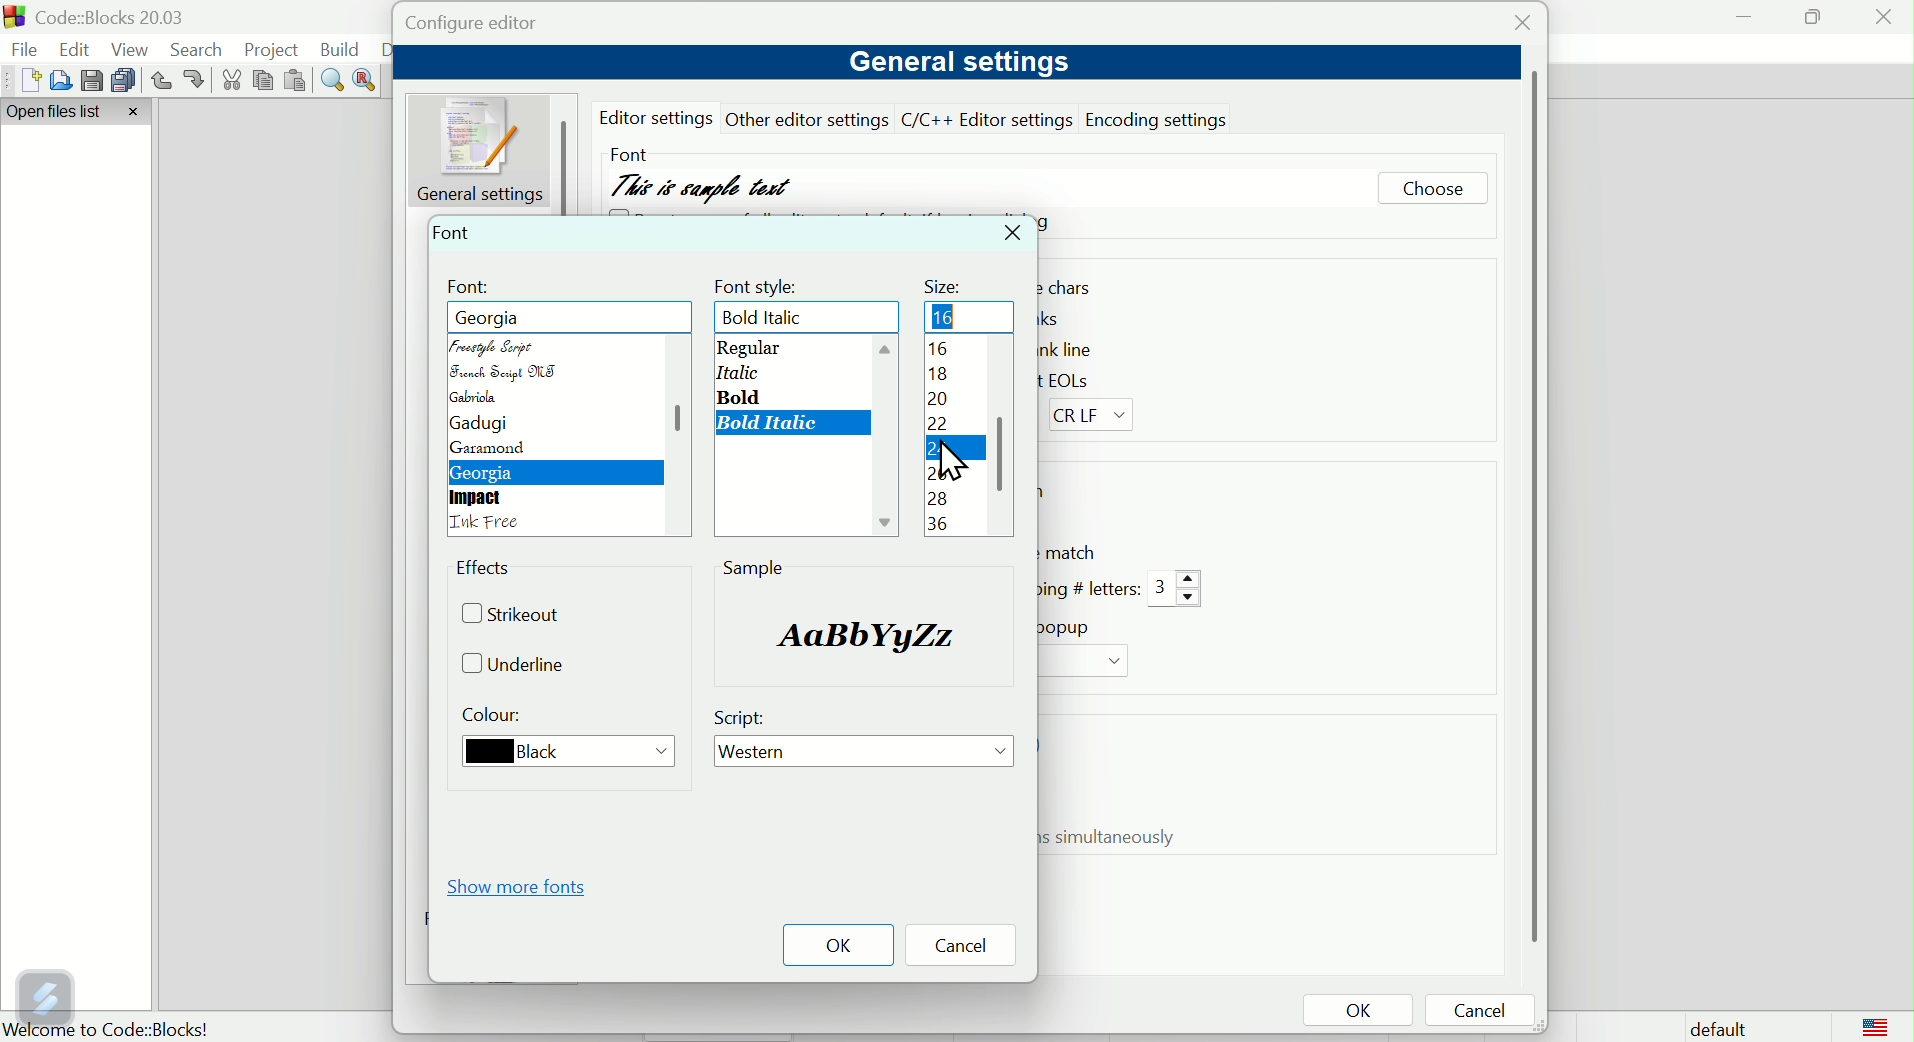 The height and width of the screenshot is (1042, 1914). Describe the element at coordinates (954, 462) in the screenshot. I see `cursor` at that location.